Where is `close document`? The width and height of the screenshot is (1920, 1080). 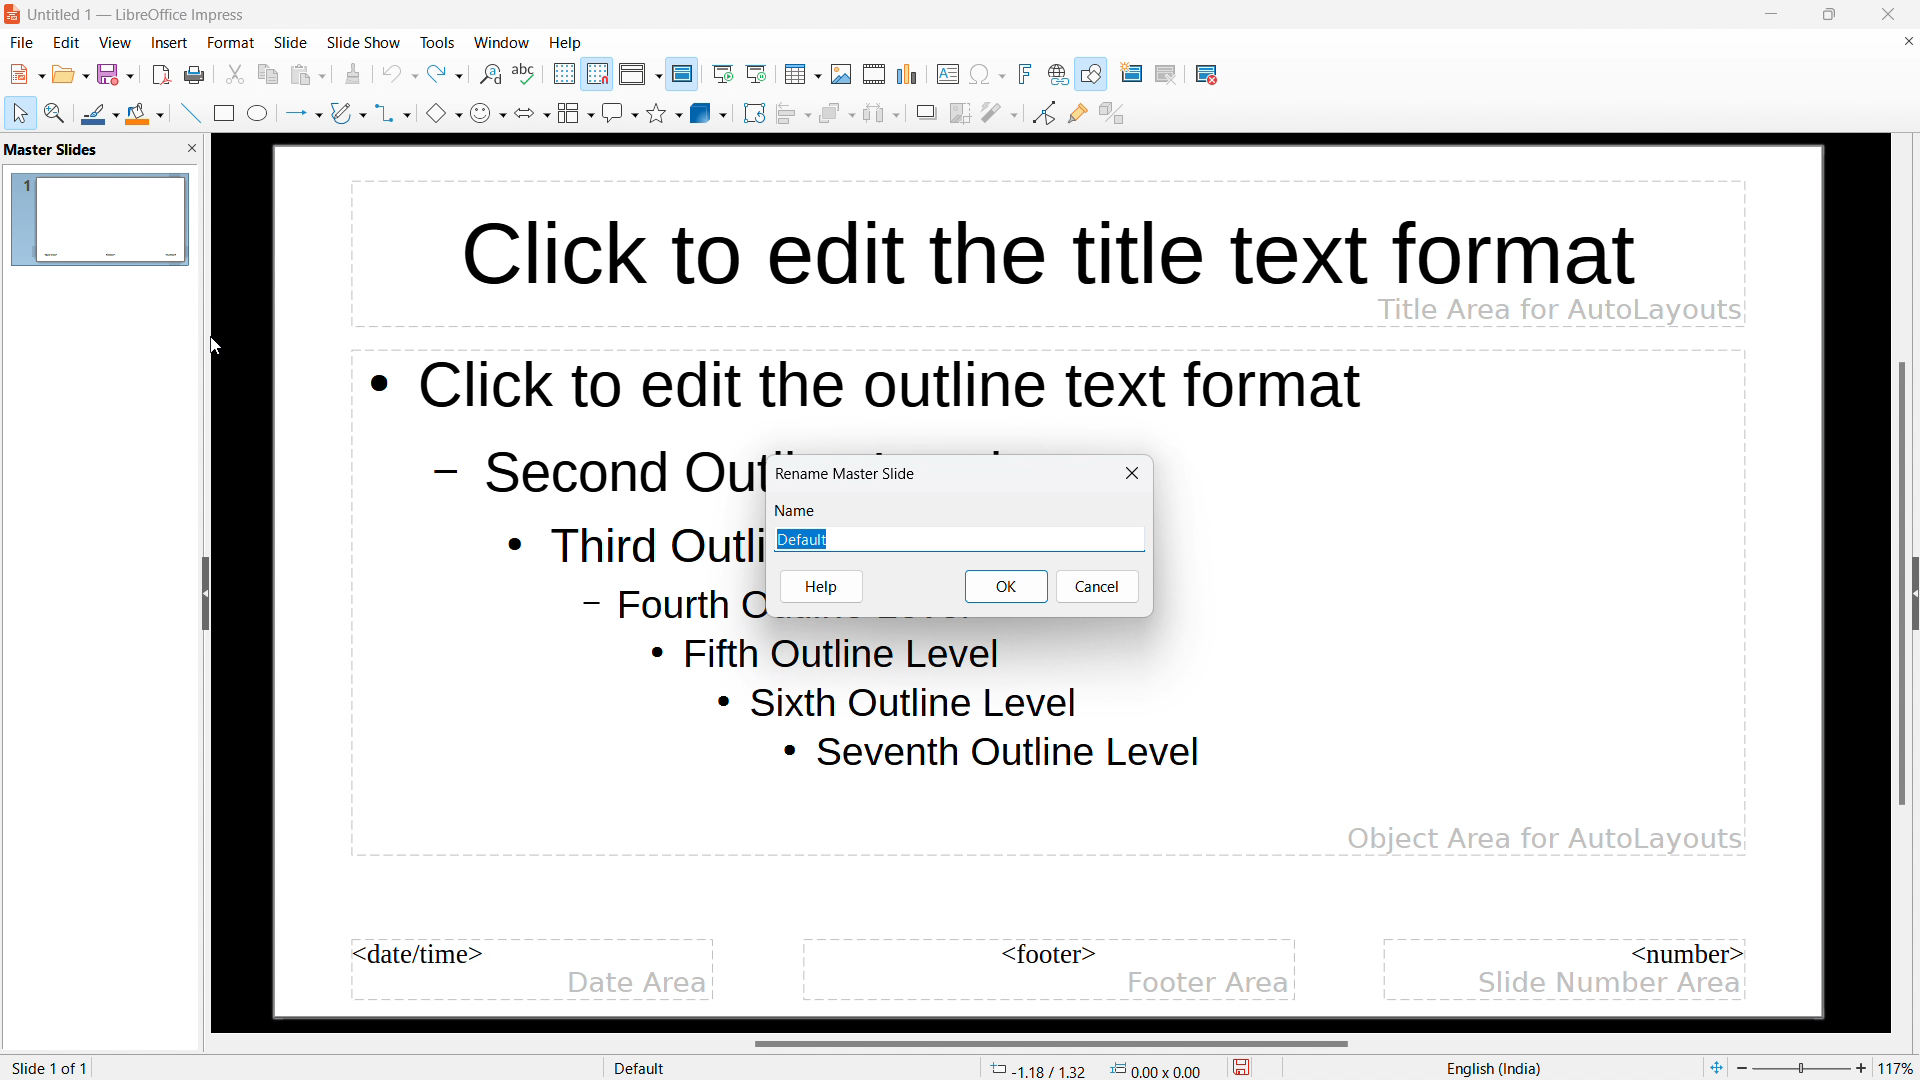 close document is located at coordinates (1907, 41).